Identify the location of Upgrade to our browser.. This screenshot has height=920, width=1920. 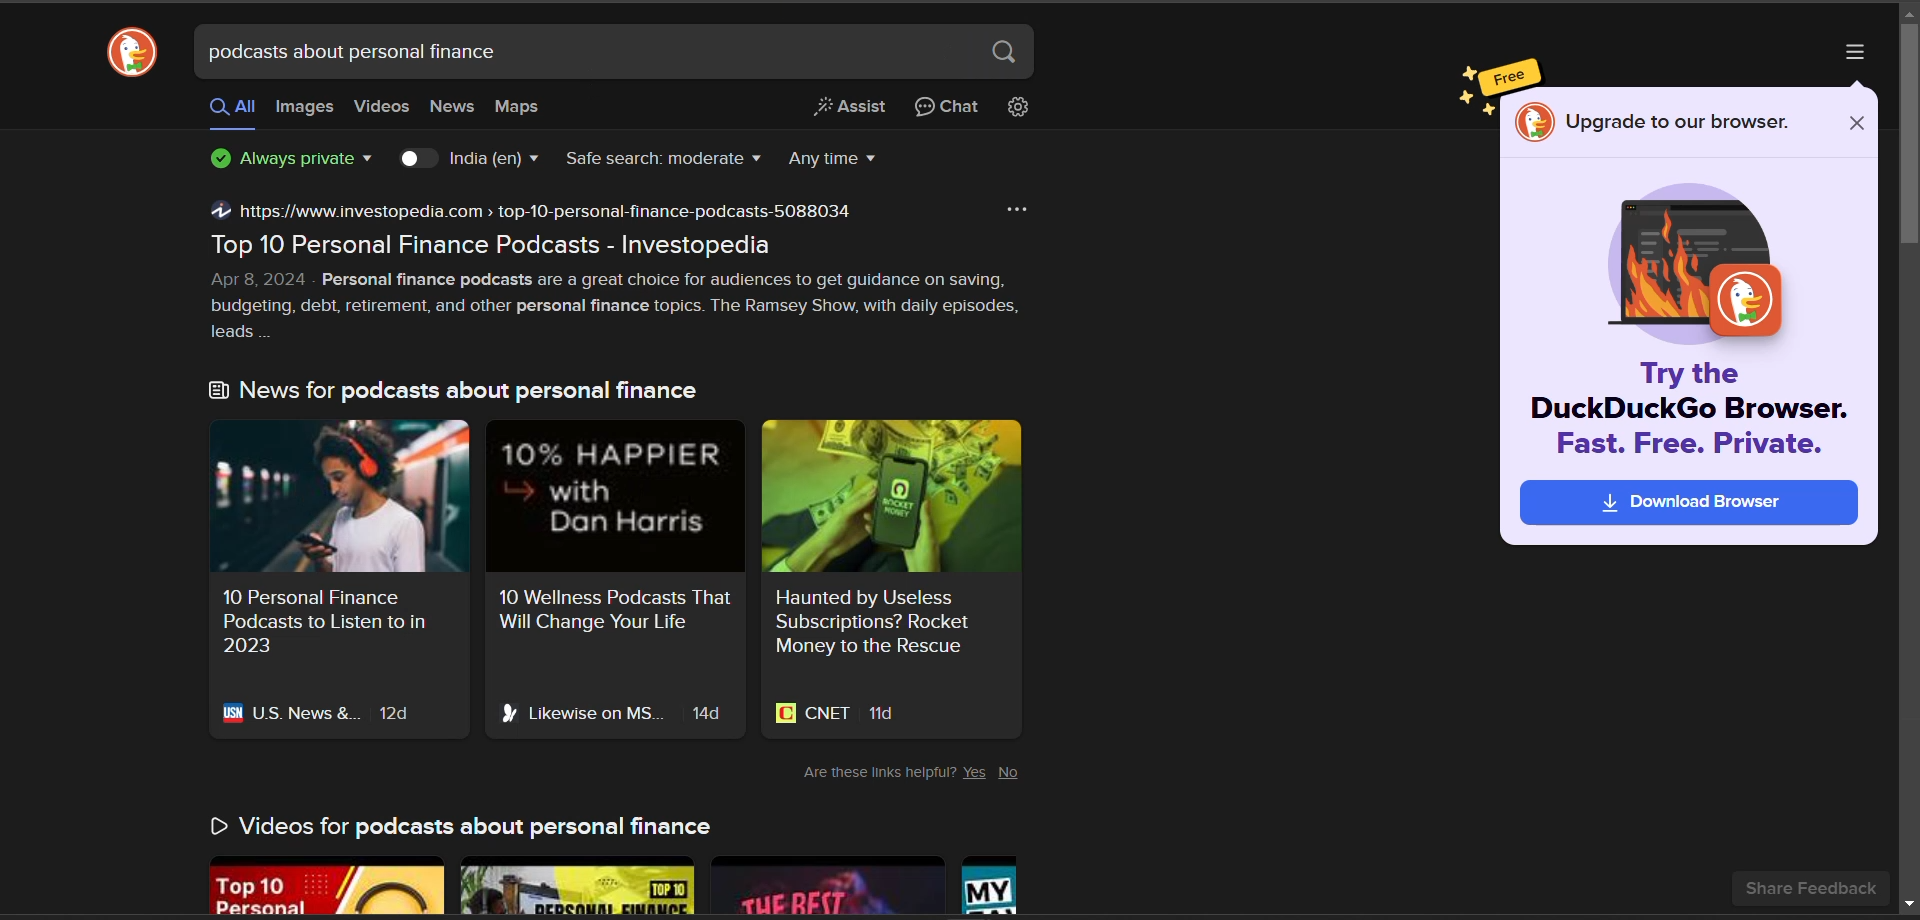
(1658, 124).